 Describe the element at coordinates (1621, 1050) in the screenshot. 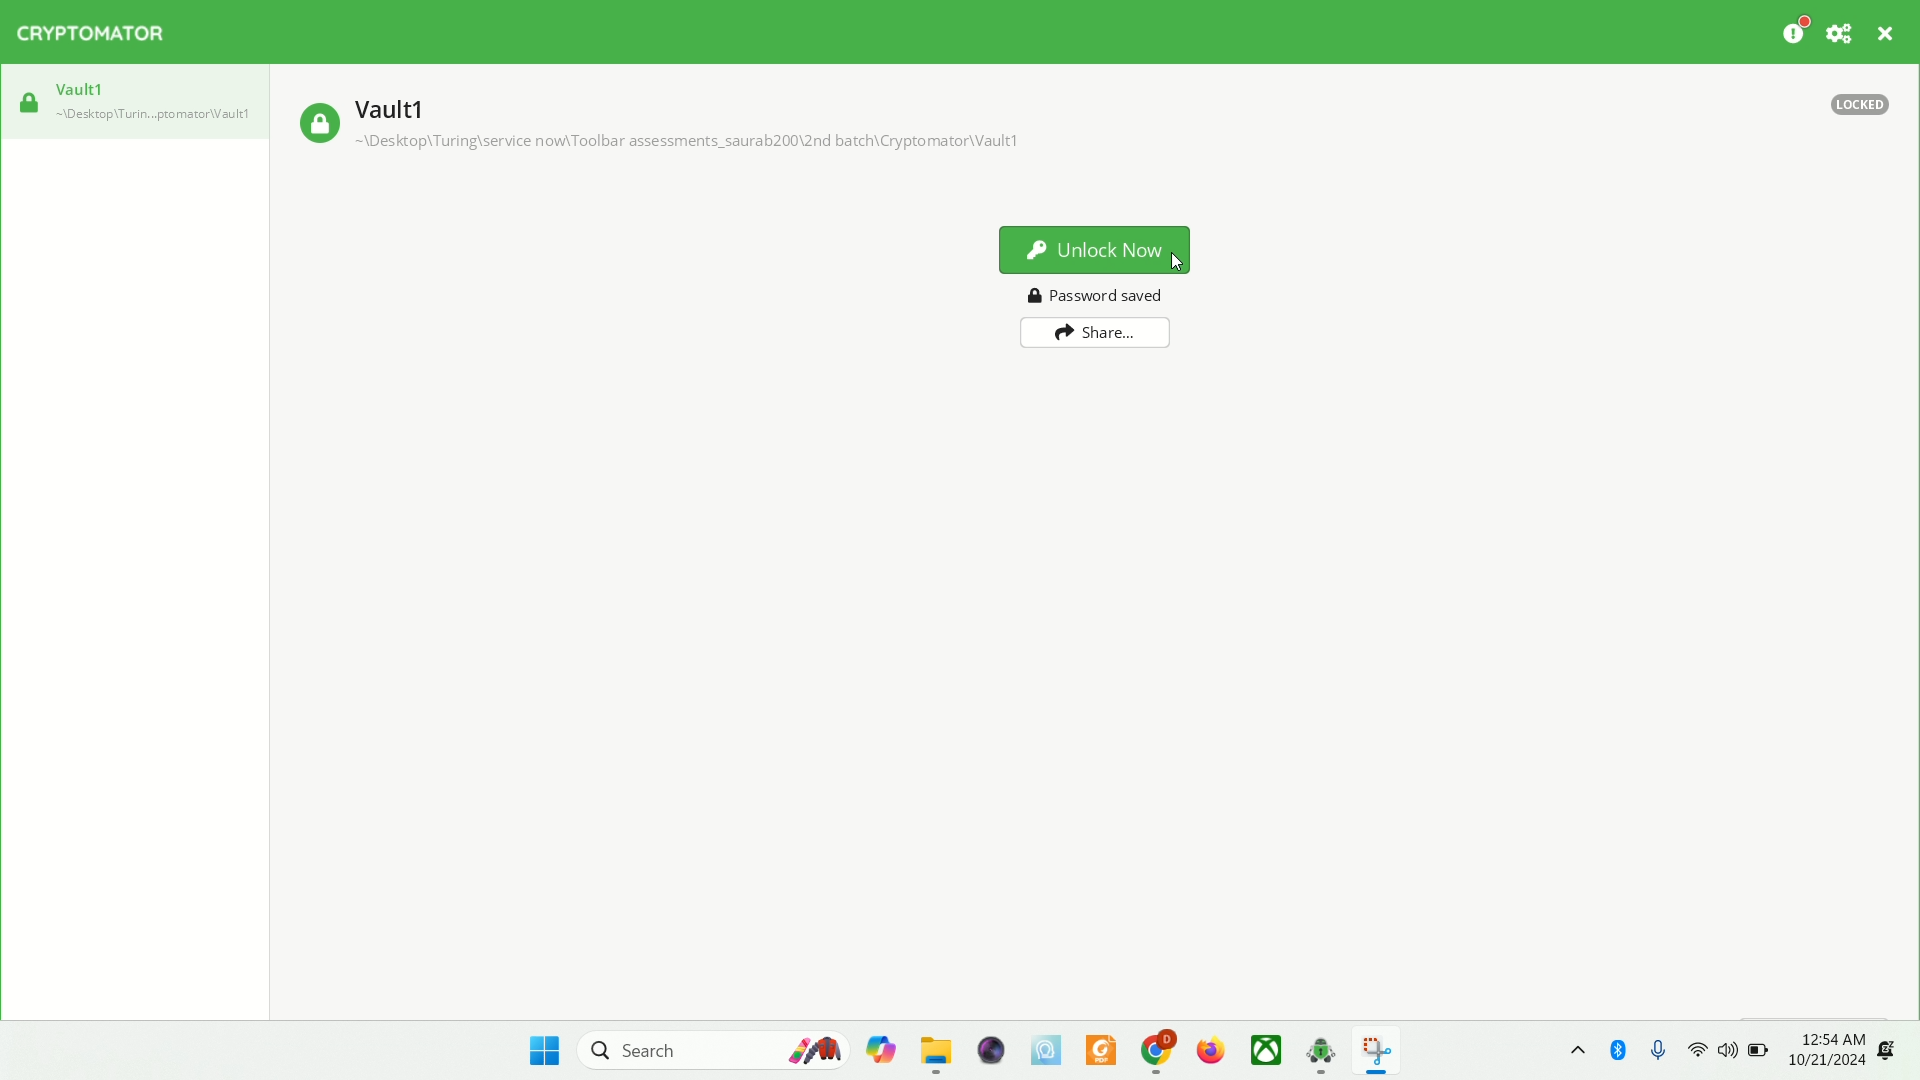

I see `Bluetooth` at that location.